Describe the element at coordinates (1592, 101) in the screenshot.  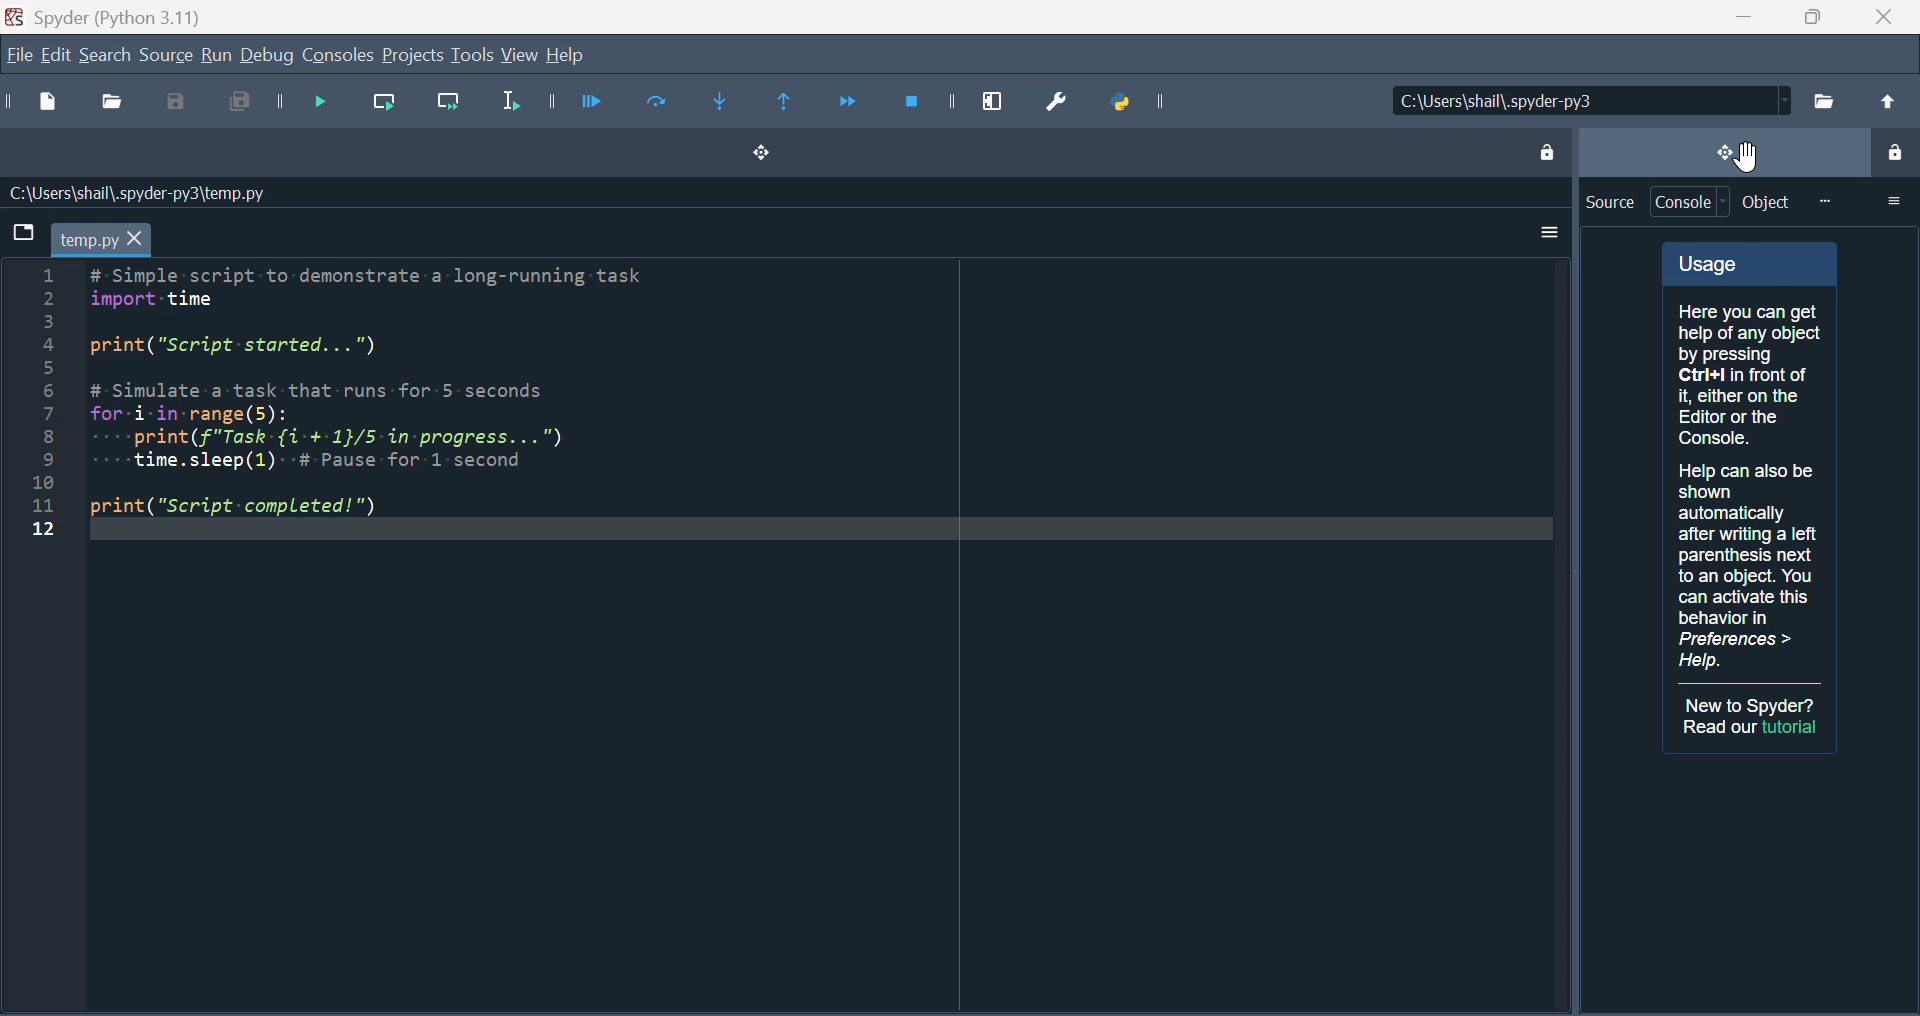
I see `C:\Users\shail\.spyder-py3` at that location.